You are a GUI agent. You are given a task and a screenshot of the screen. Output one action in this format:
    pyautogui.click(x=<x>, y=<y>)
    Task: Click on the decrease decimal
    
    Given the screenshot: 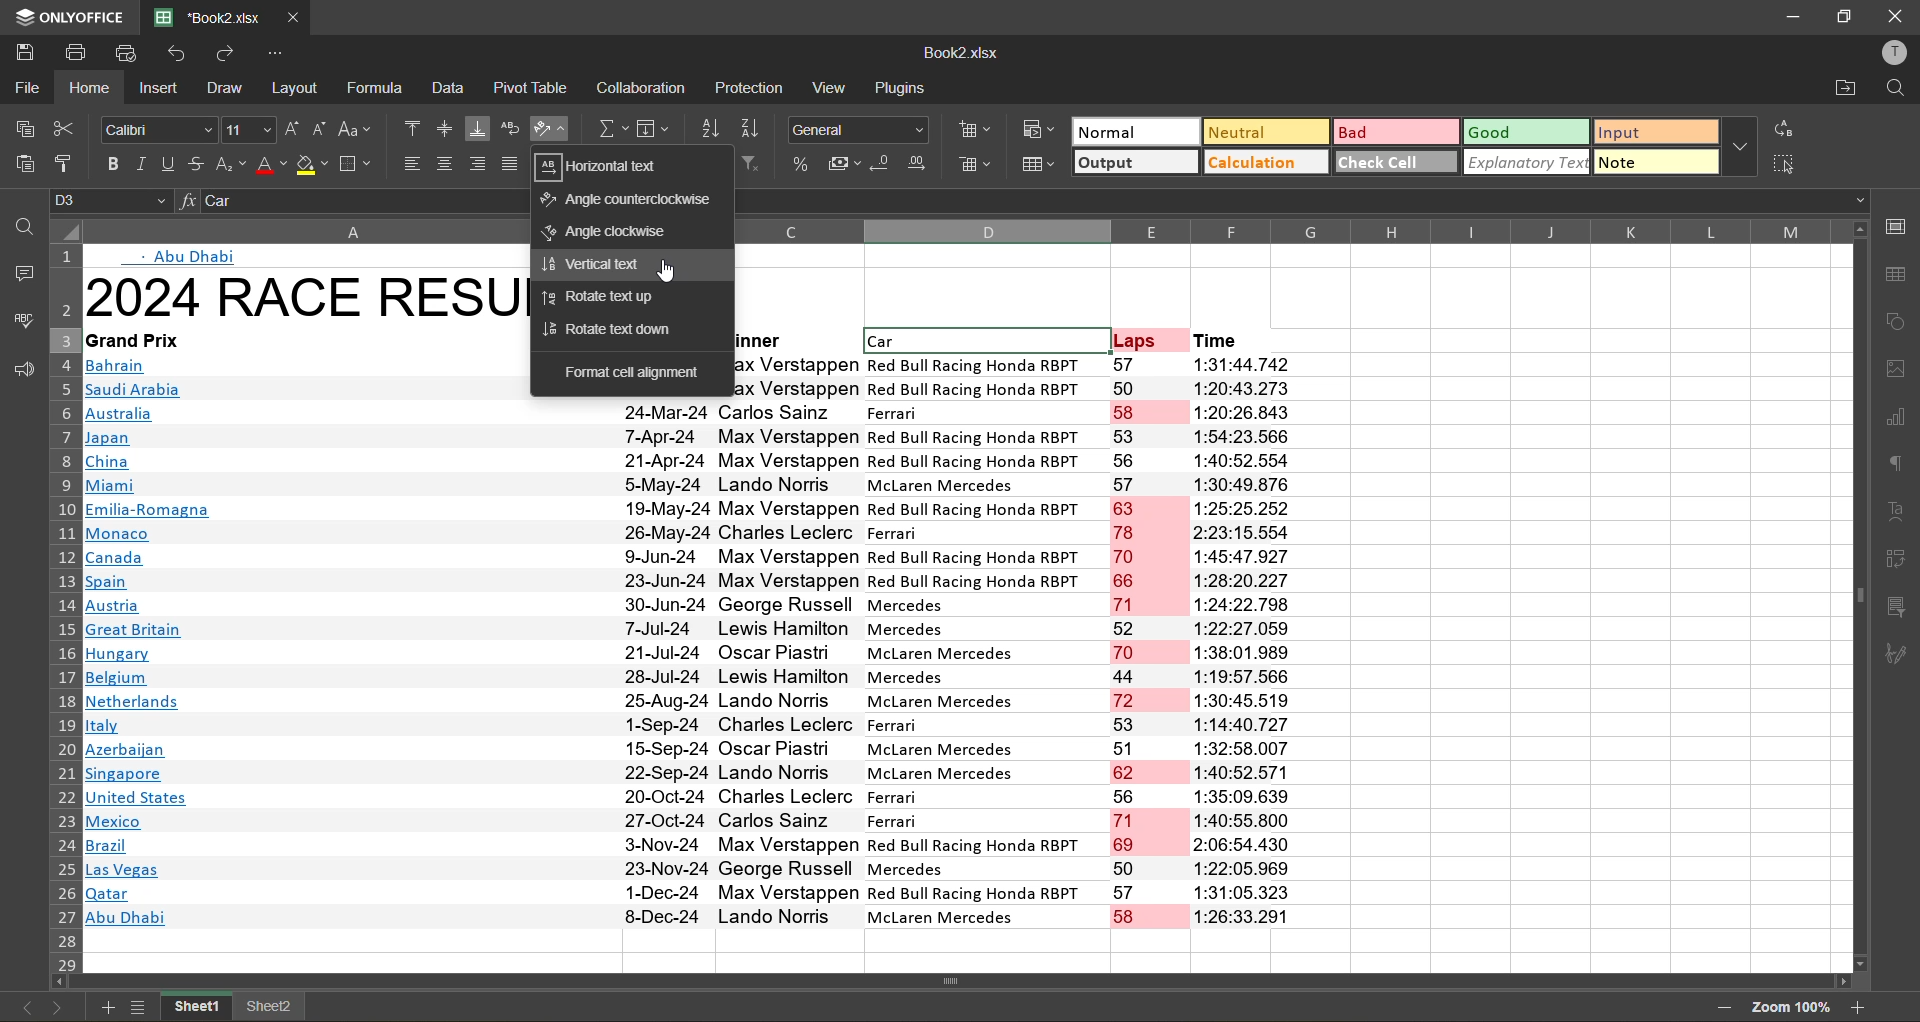 What is the action you would take?
    pyautogui.click(x=882, y=165)
    